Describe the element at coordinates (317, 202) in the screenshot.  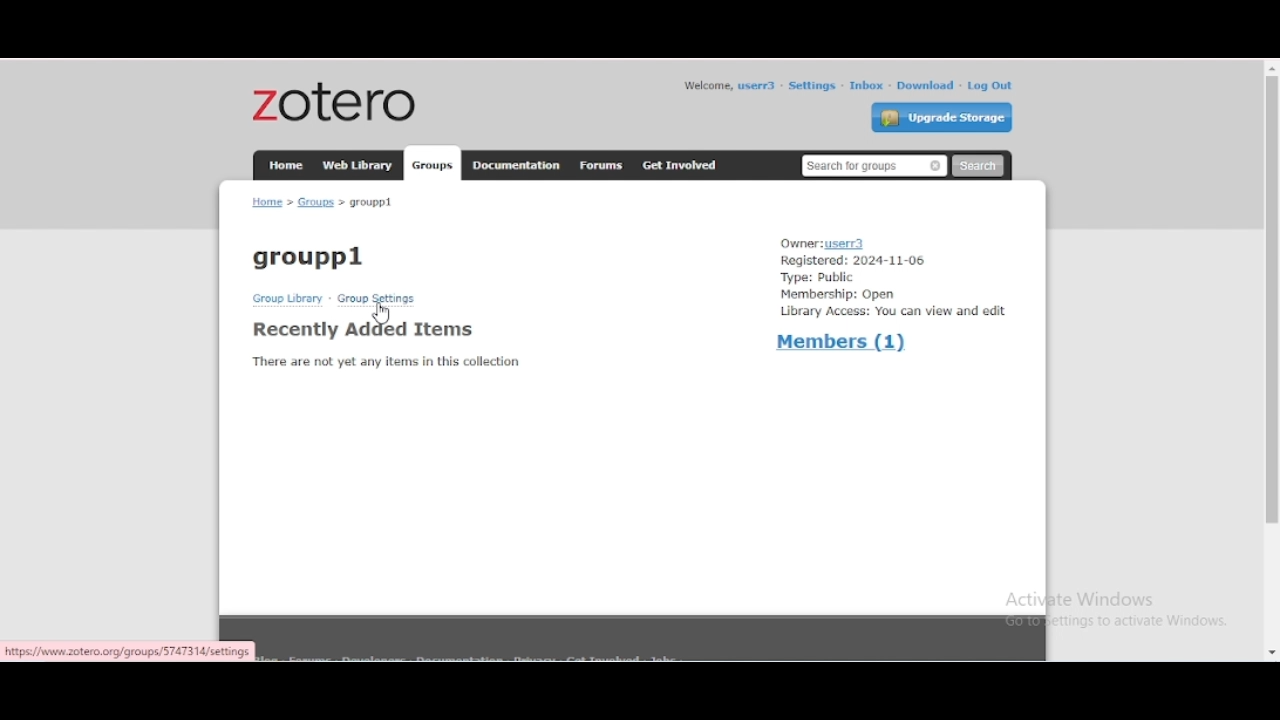
I see `groups` at that location.